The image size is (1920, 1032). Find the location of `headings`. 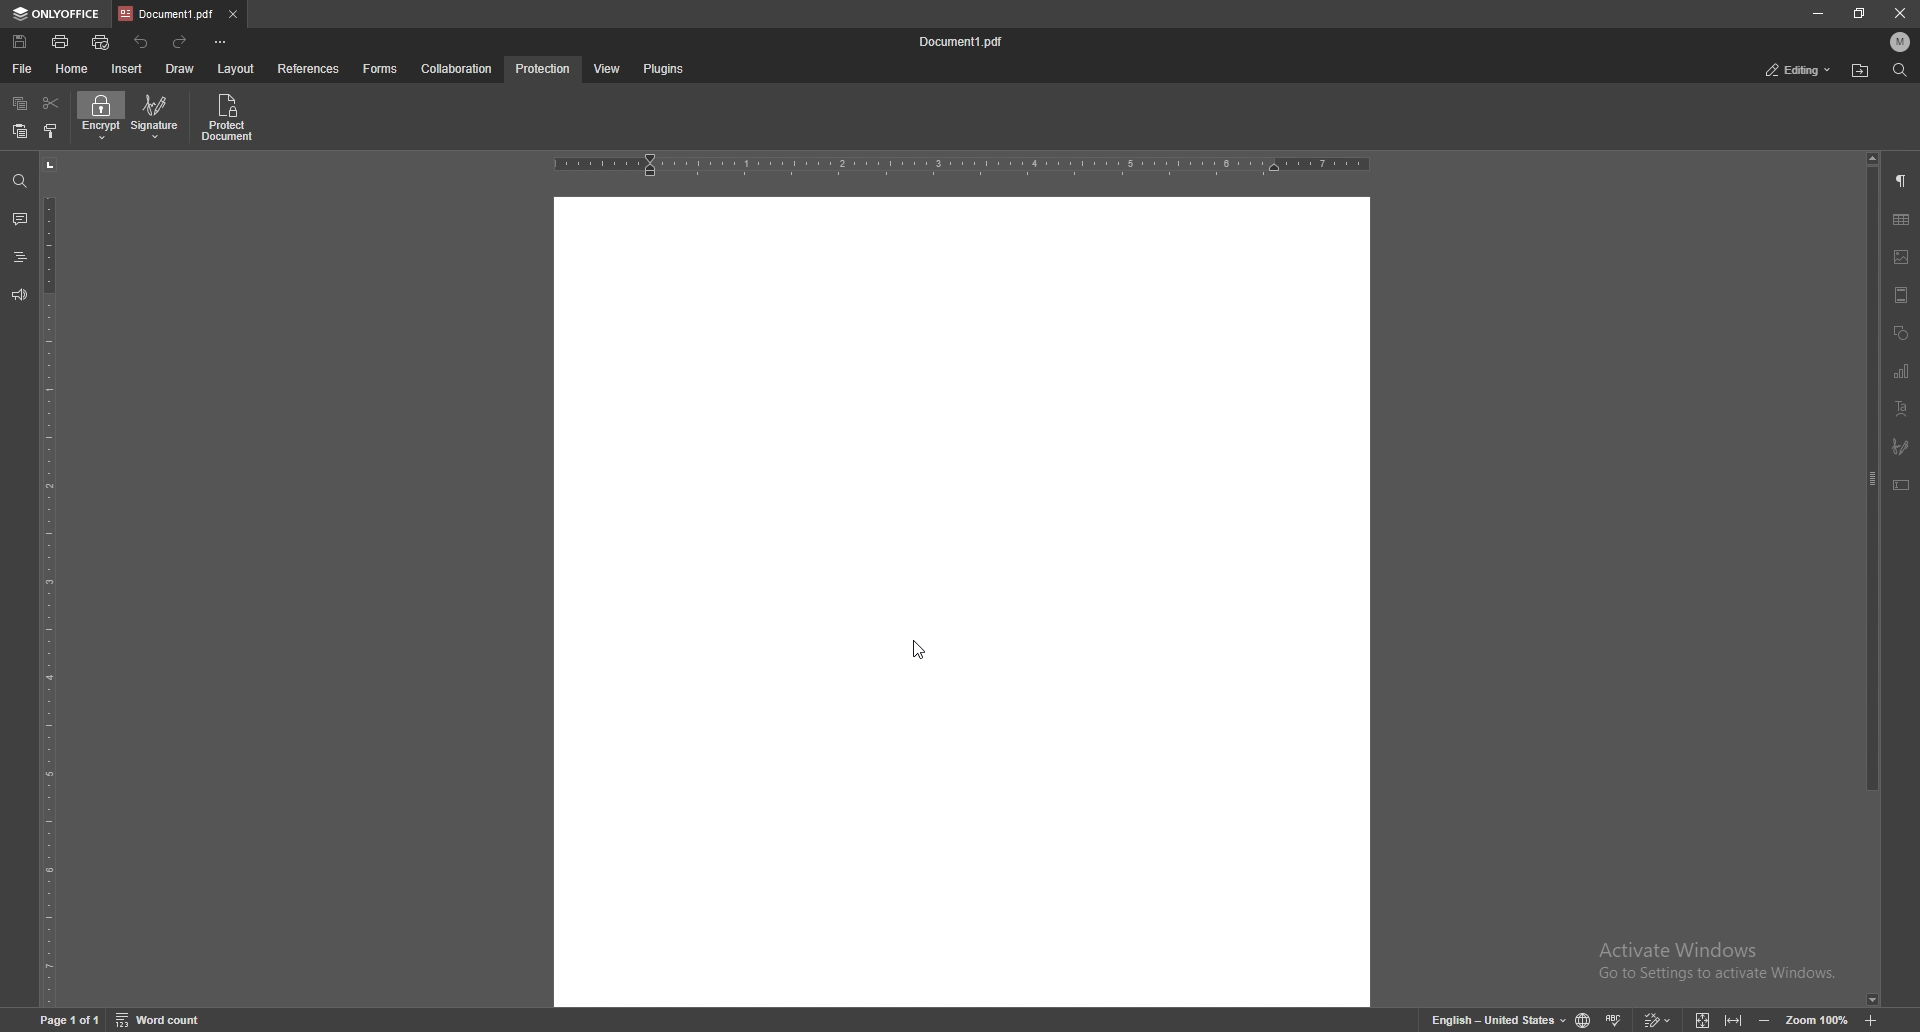

headings is located at coordinates (18, 257).